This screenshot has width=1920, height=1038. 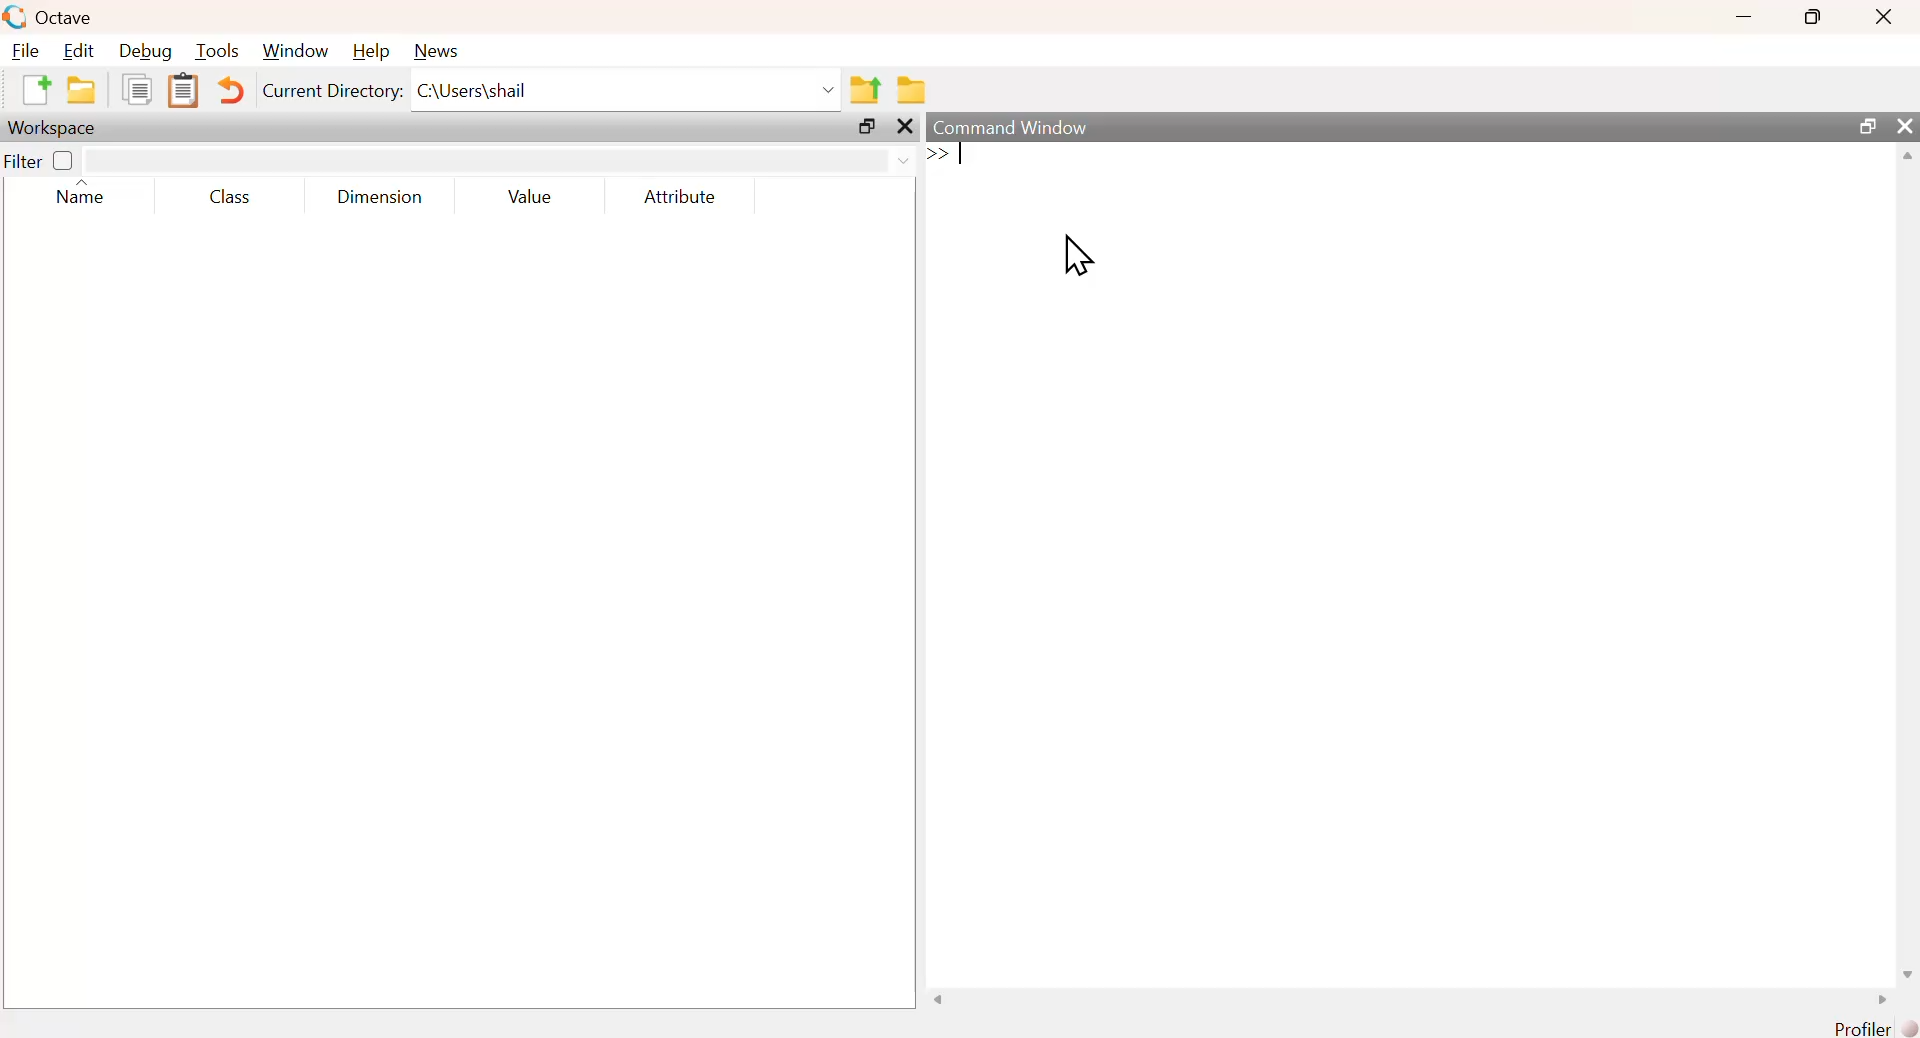 I want to click on filter, so click(x=23, y=162).